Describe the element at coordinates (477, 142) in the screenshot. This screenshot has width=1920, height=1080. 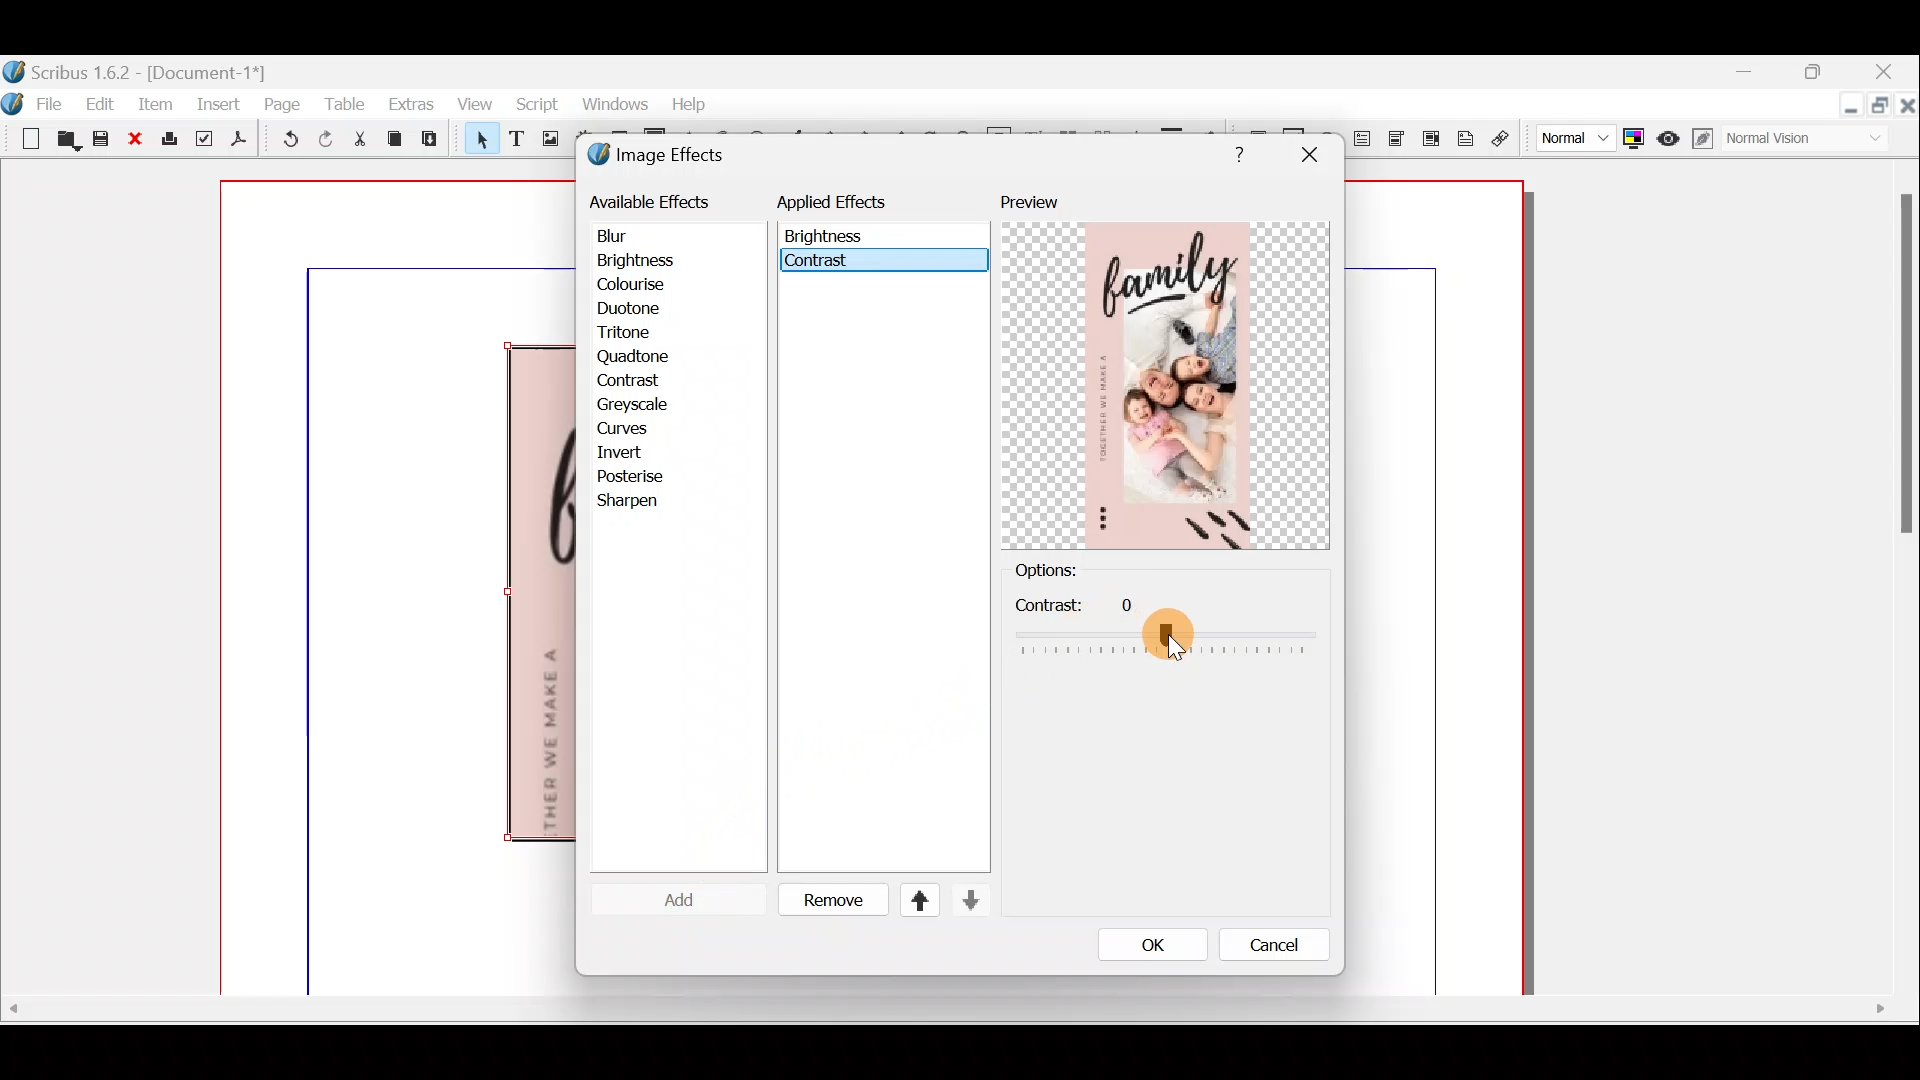
I see `Select item` at that location.